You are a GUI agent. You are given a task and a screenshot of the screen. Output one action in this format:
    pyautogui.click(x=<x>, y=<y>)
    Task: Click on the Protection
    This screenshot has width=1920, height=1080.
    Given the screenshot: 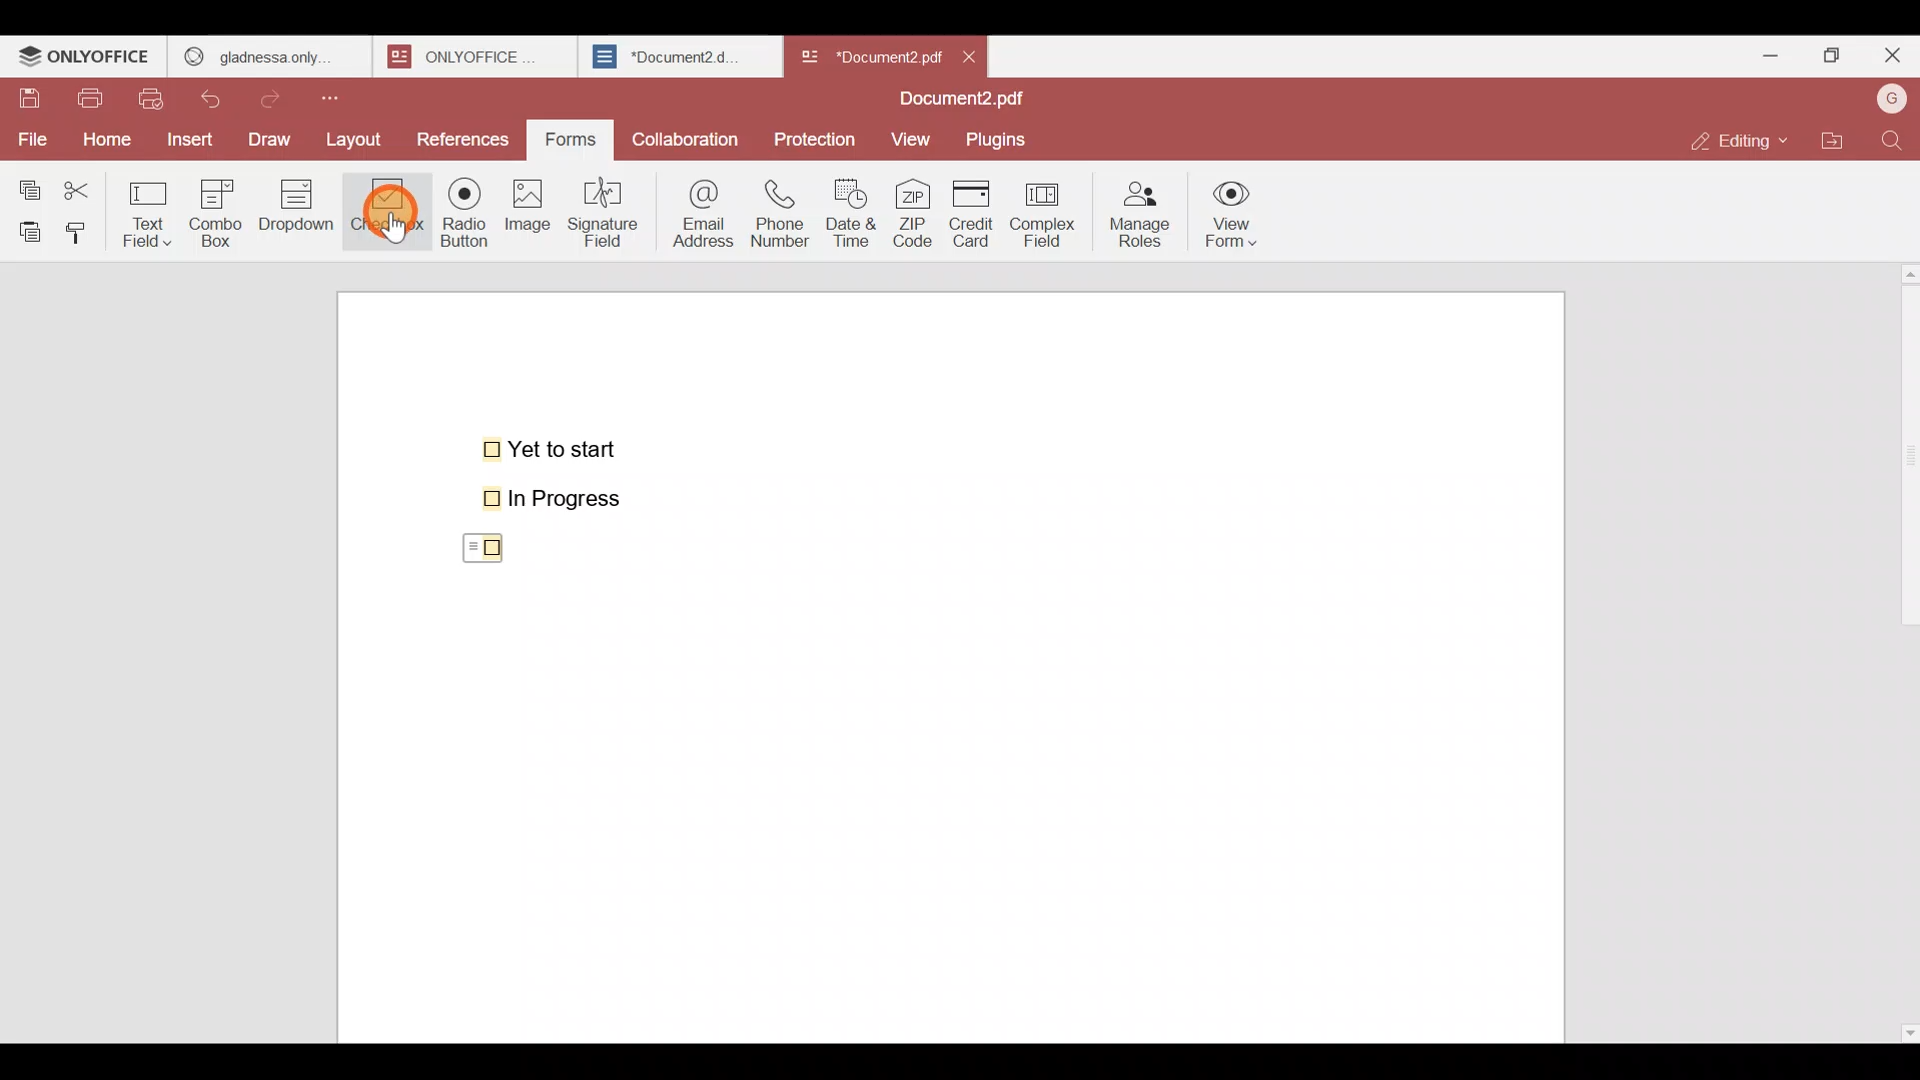 What is the action you would take?
    pyautogui.click(x=816, y=138)
    